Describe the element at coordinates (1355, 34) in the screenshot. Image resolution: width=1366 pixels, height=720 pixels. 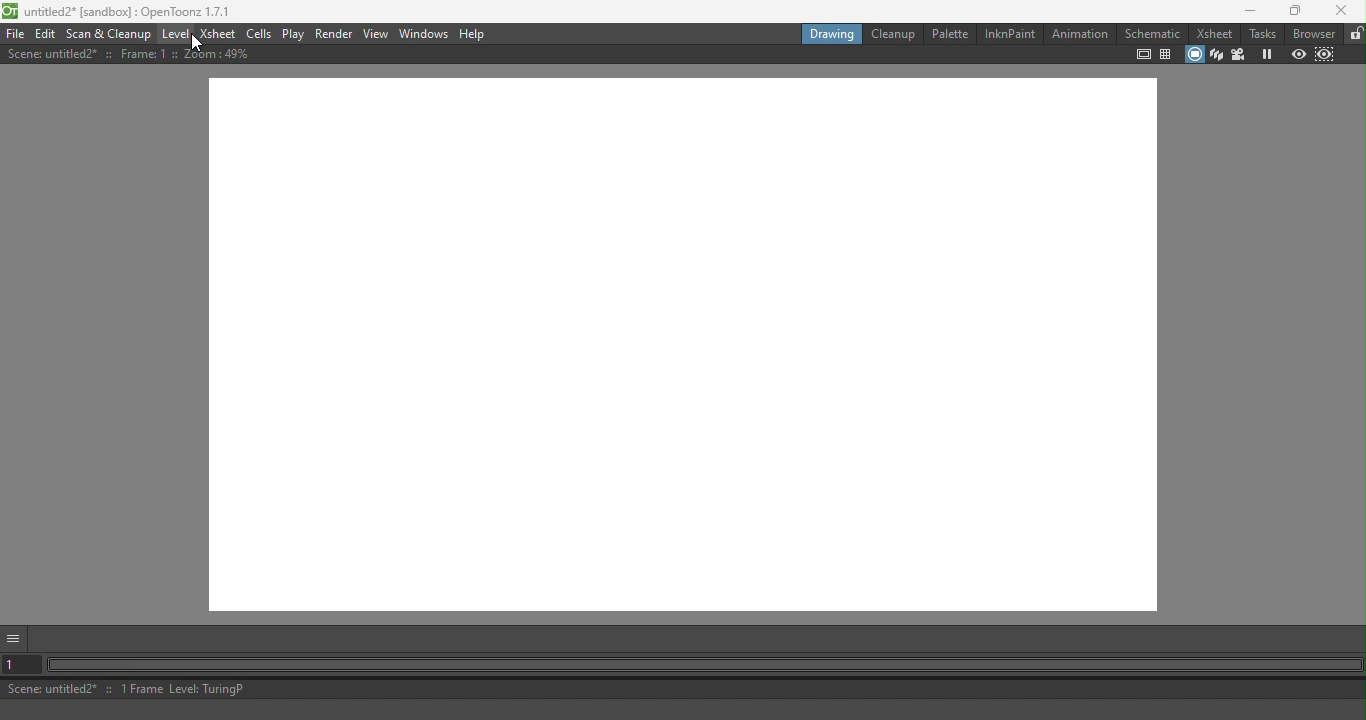
I see `Lock rooms tab` at that location.